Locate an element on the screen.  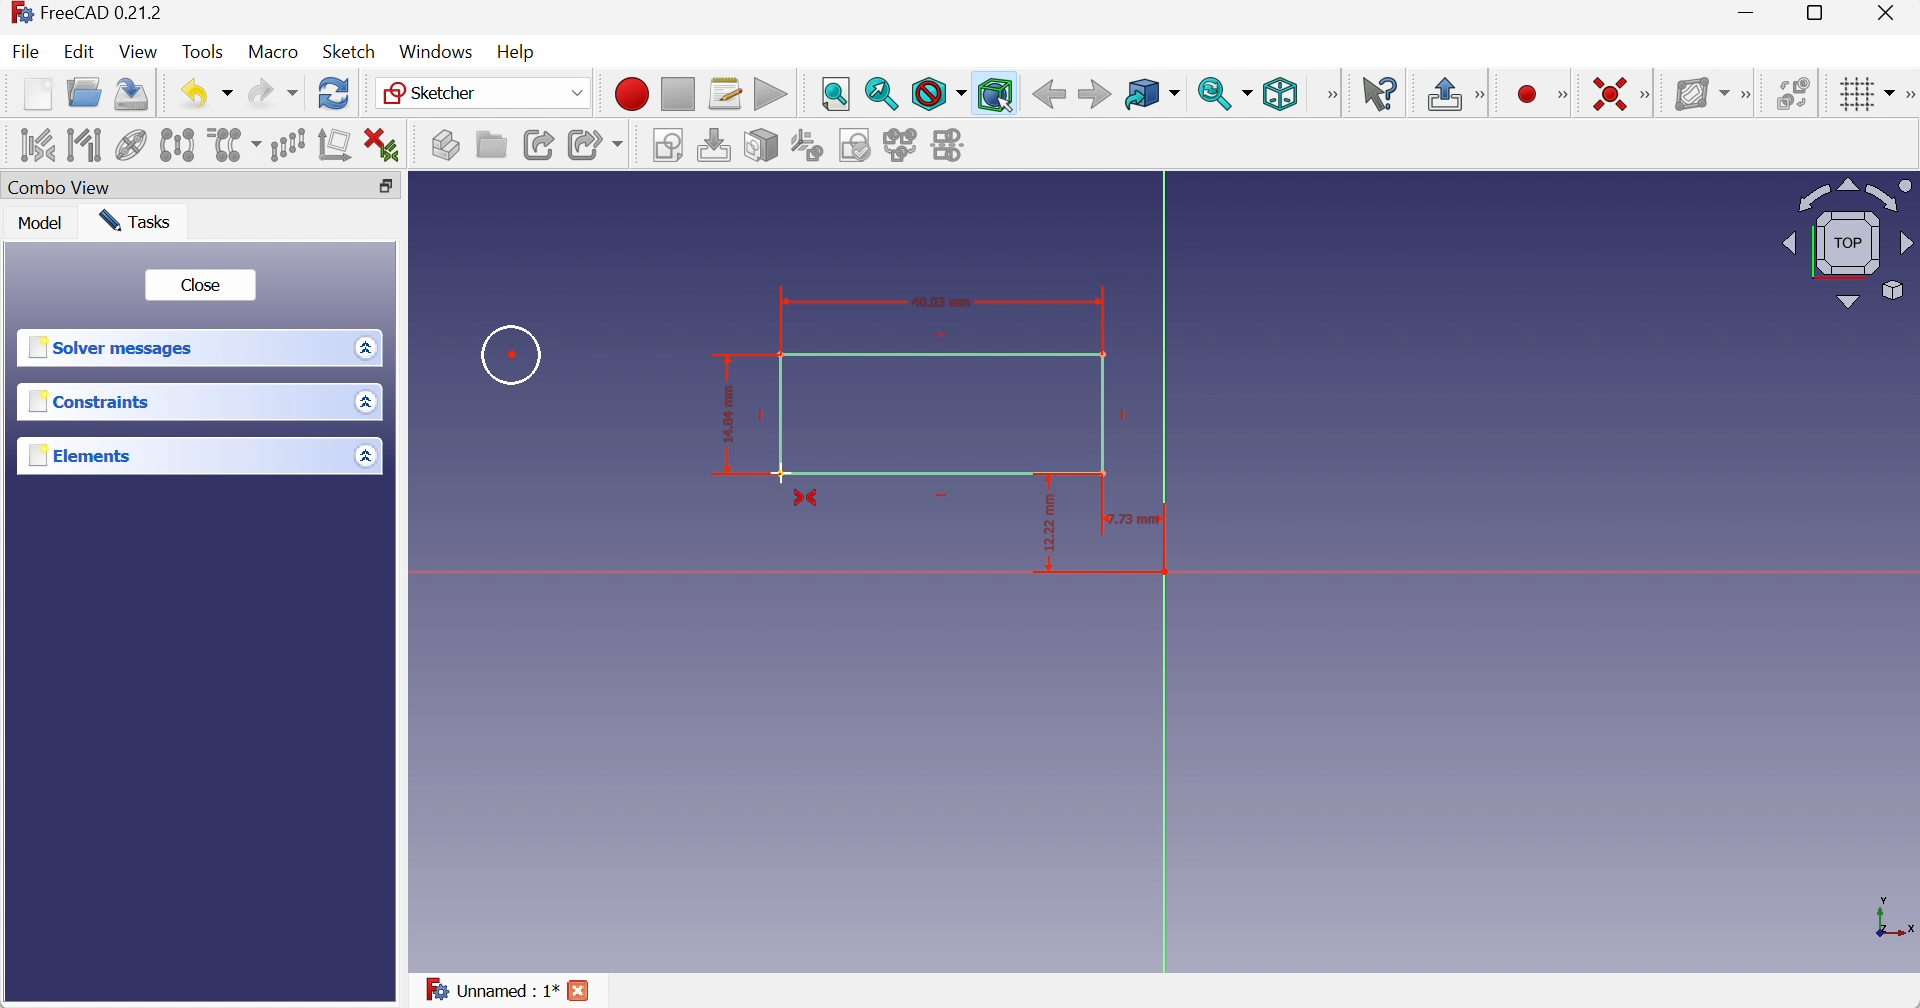
Map sketch to face... is located at coordinates (761, 147).